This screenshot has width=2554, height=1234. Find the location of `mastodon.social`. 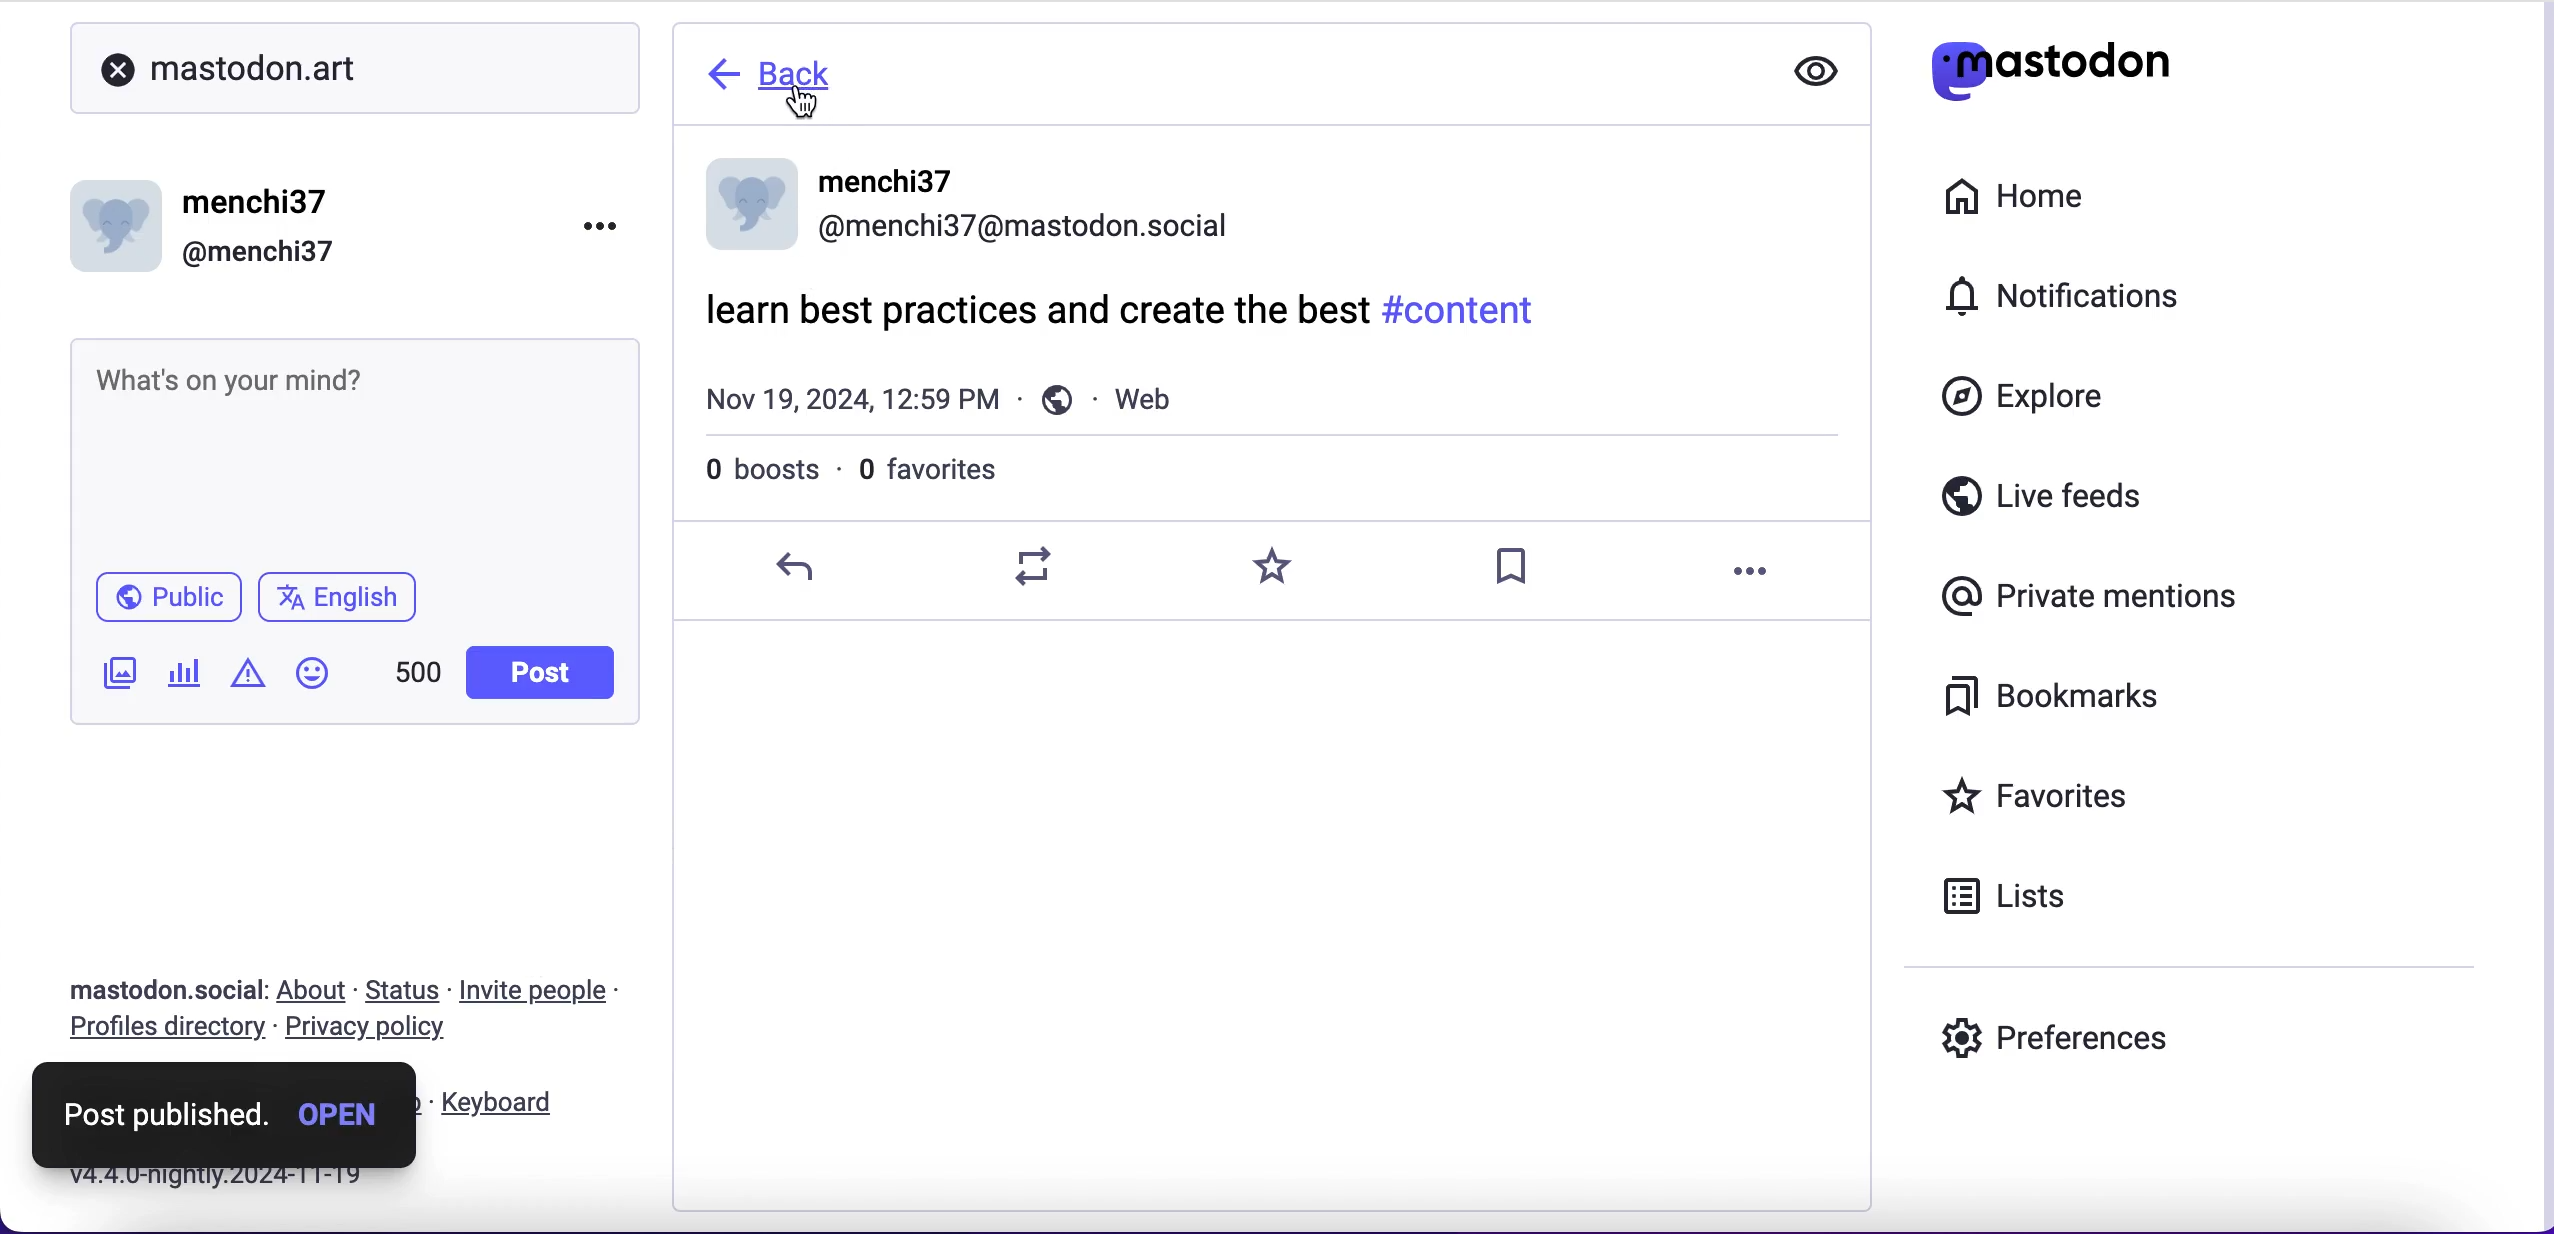

mastodon.social is located at coordinates (156, 987).